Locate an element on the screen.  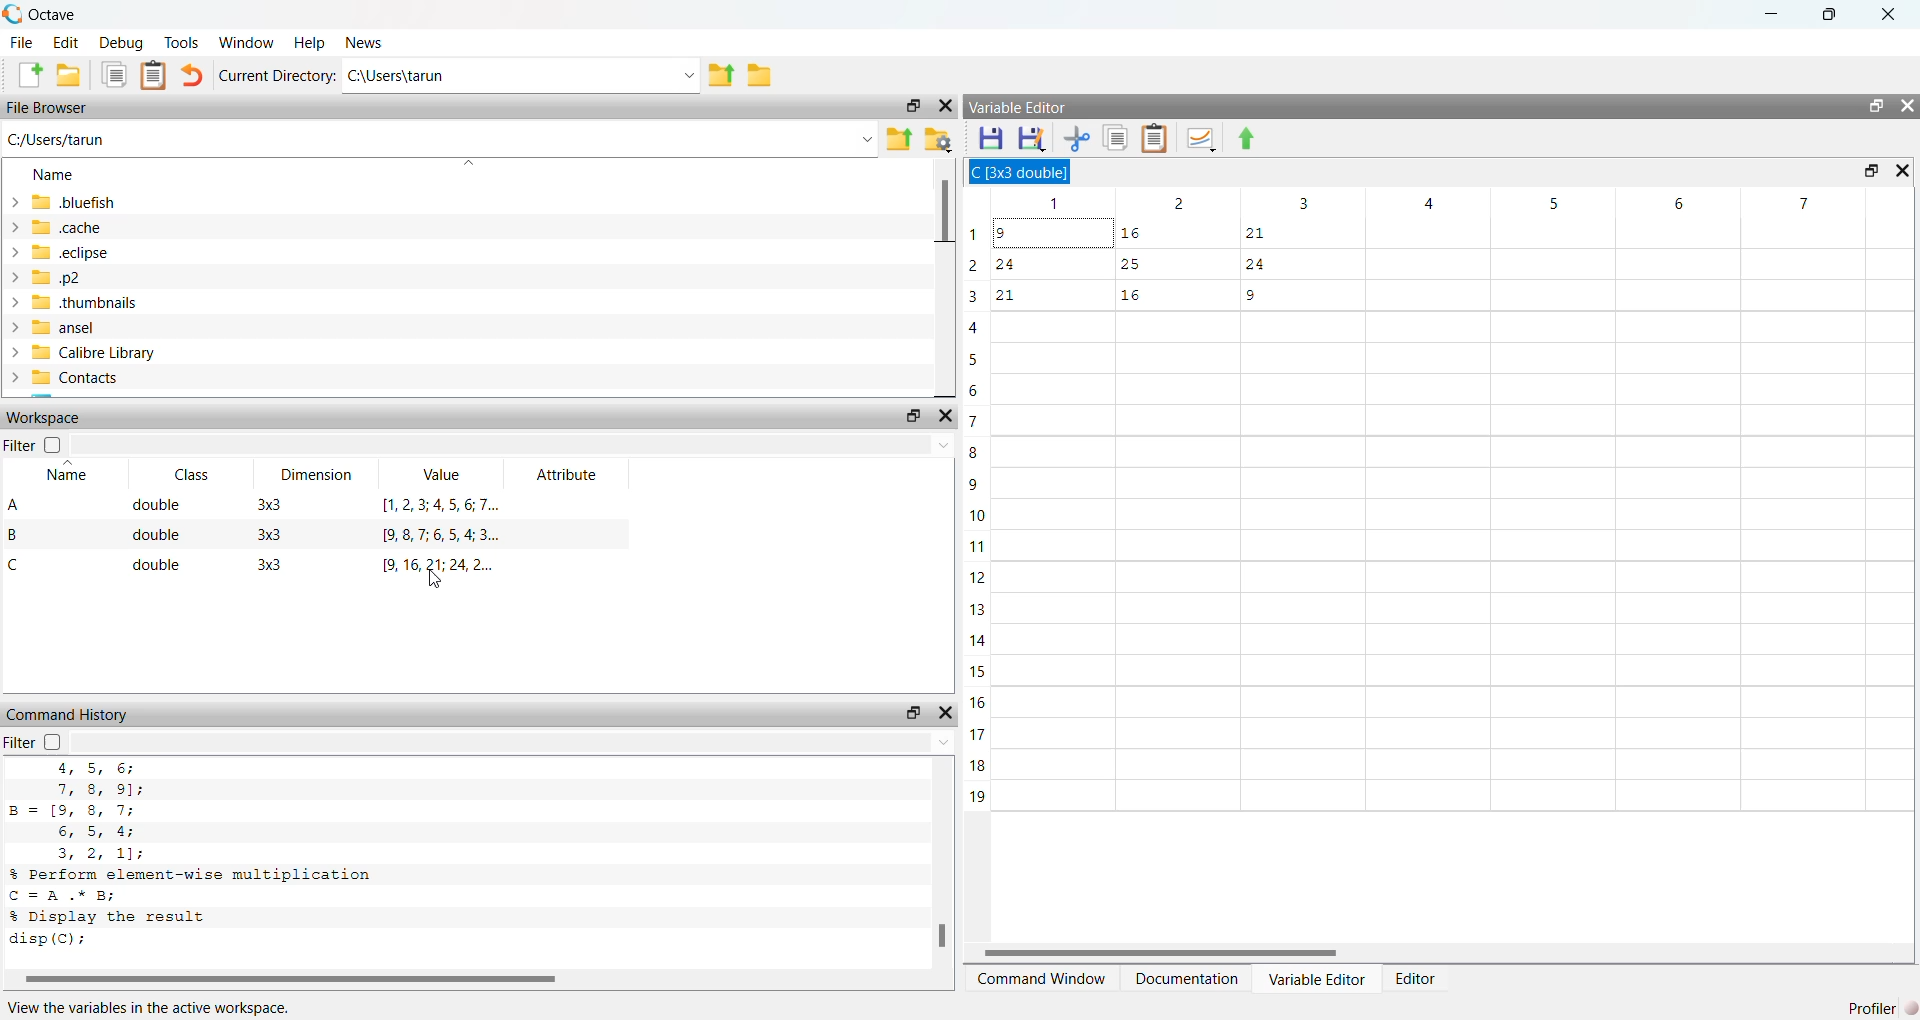
Edit is located at coordinates (66, 42).